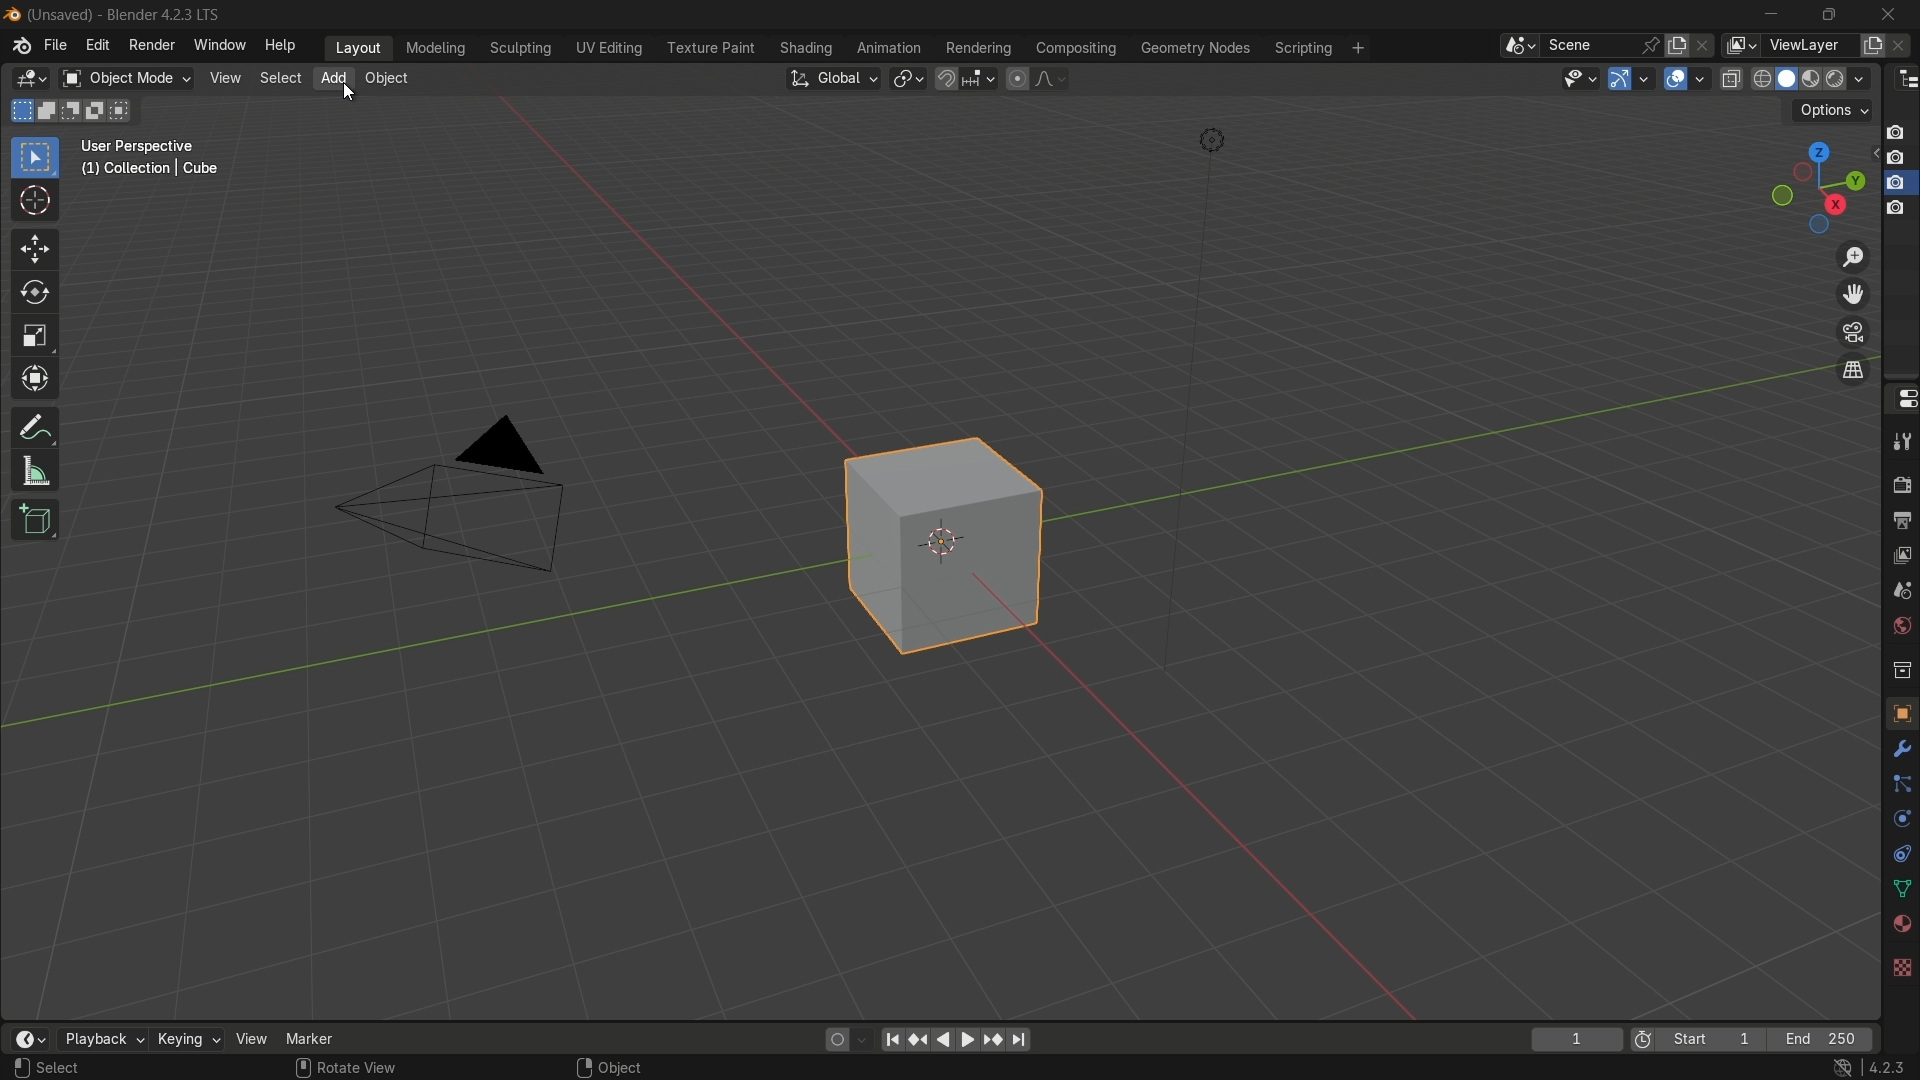  What do you see at coordinates (19, 111) in the screenshot?
I see `select new selection` at bounding box center [19, 111].